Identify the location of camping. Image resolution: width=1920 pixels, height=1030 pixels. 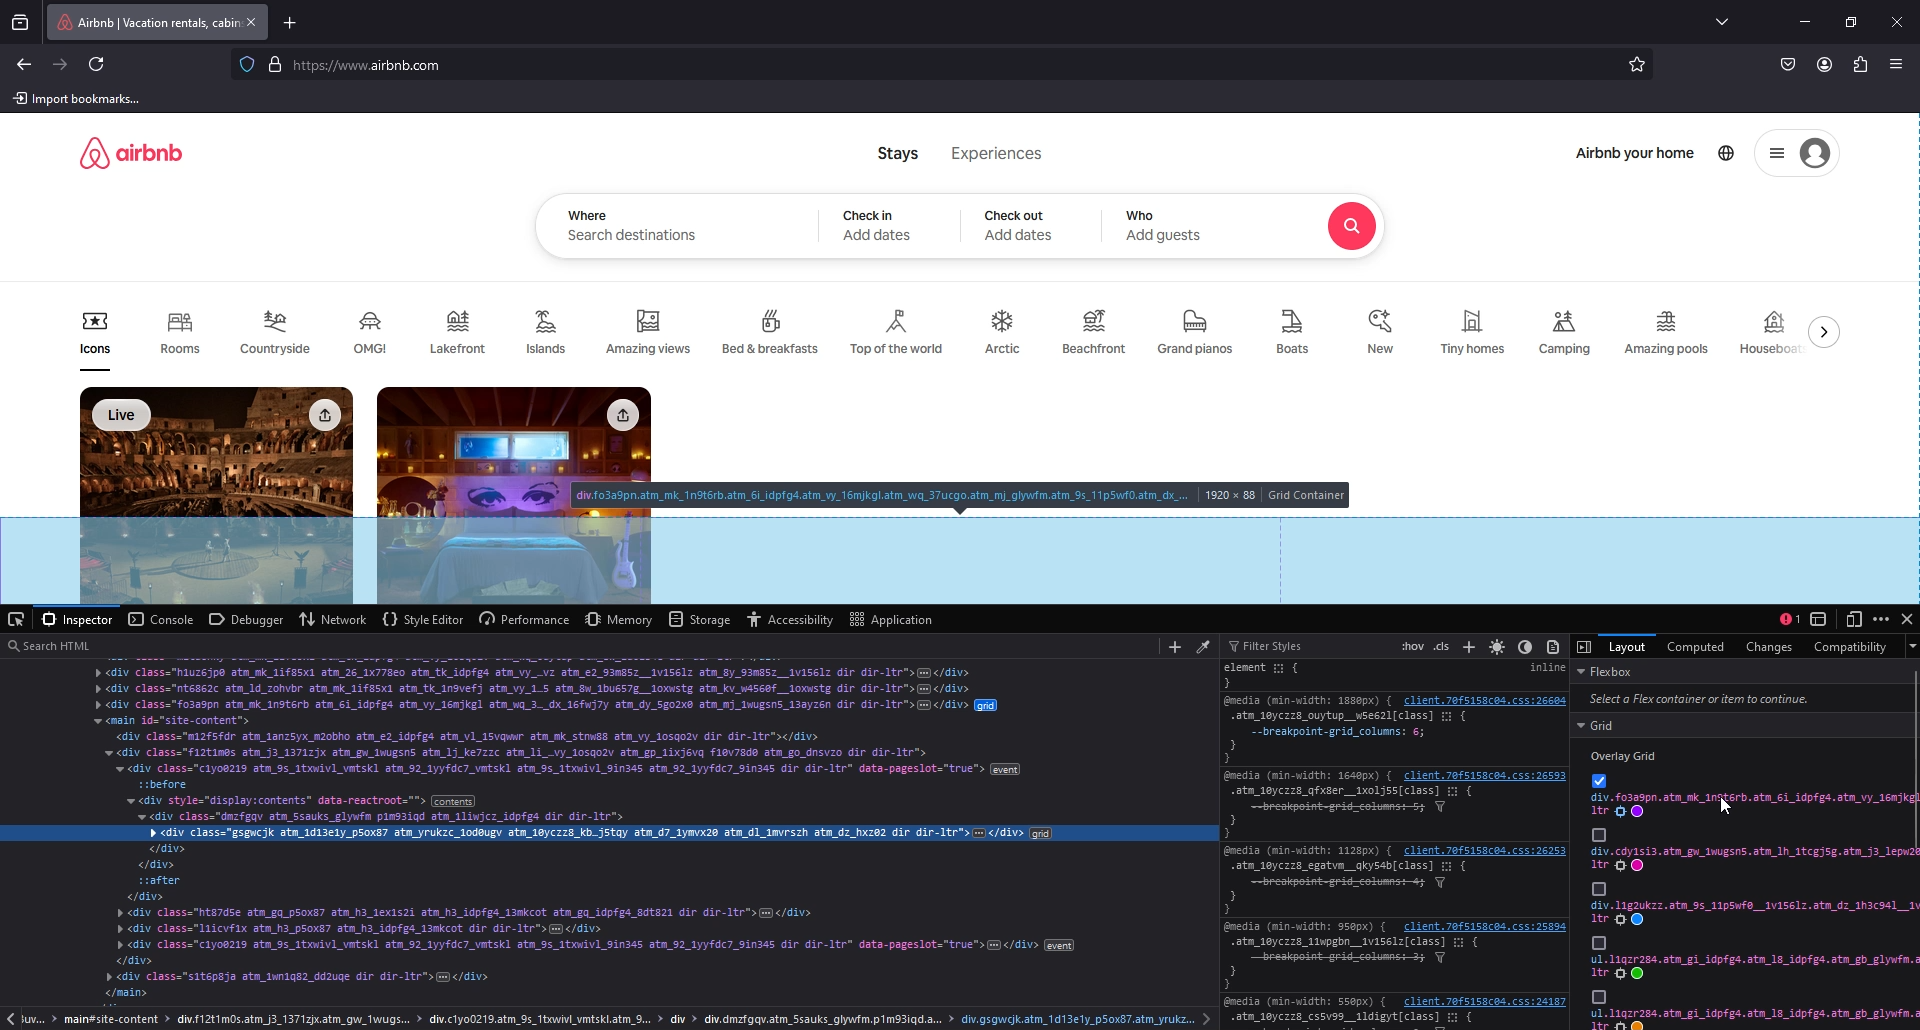
(1565, 332).